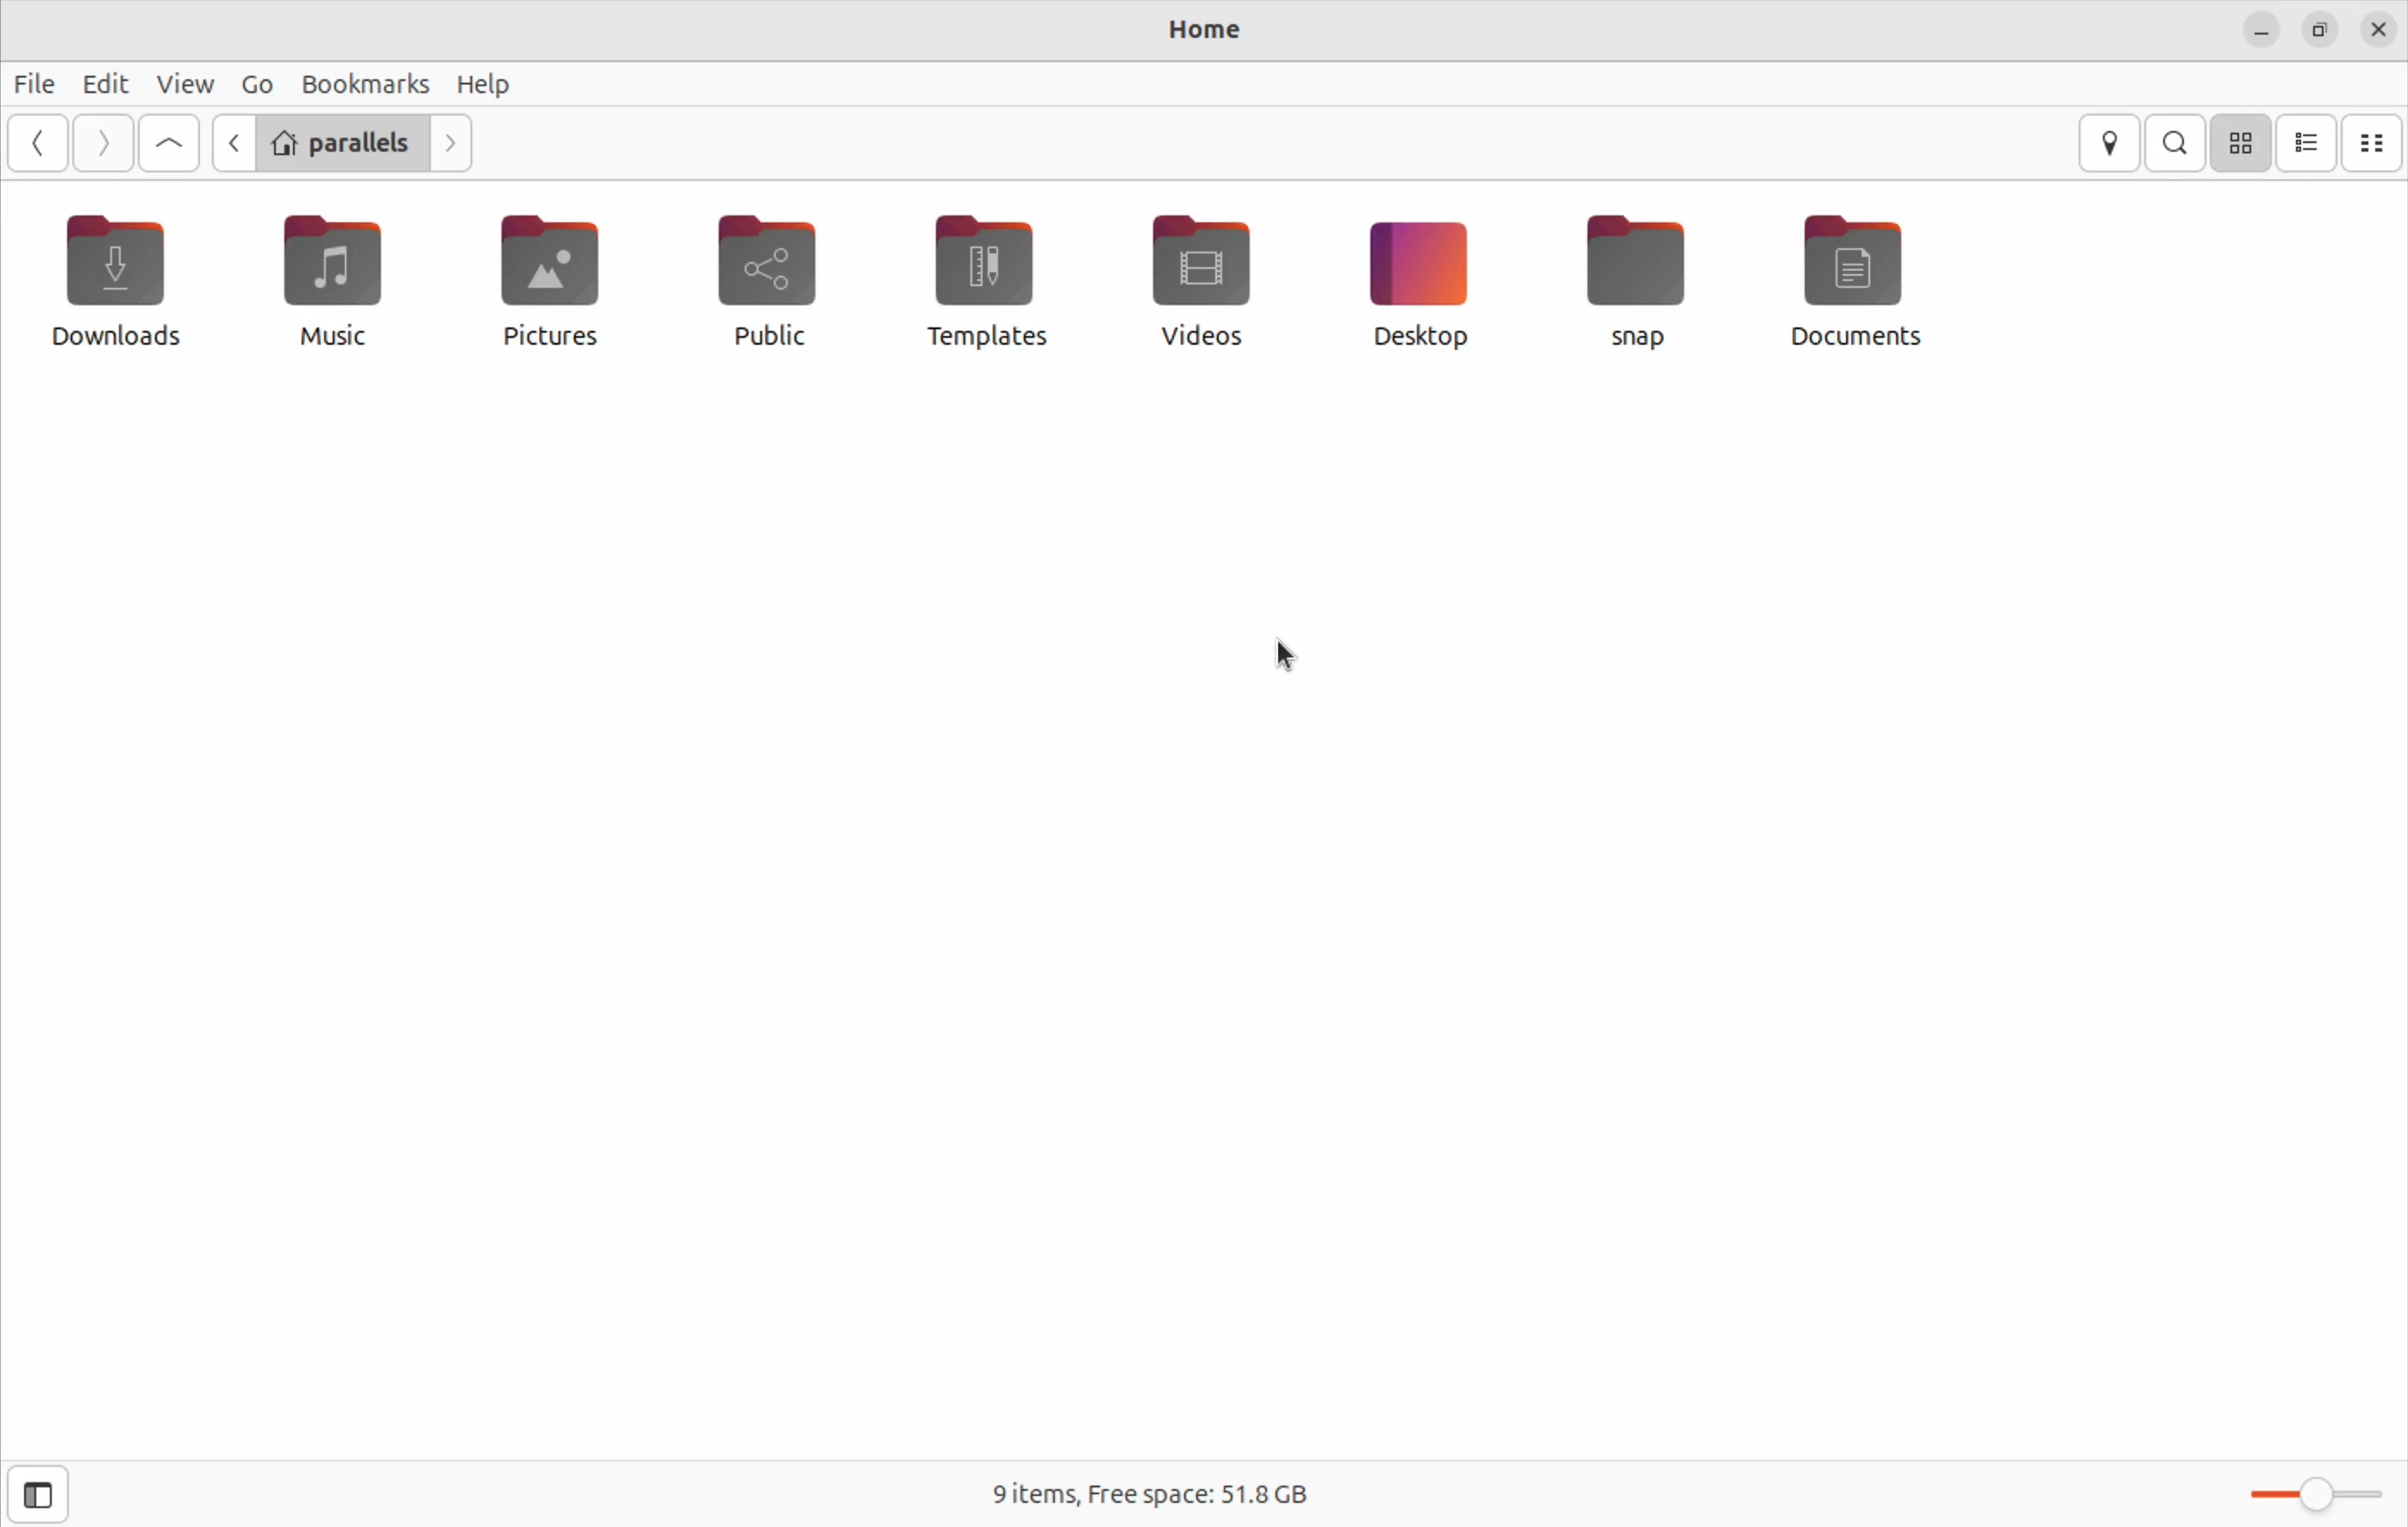 Image resolution: width=2408 pixels, height=1527 pixels. Describe the element at coordinates (986, 278) in the screenshot. I see `templates` at that location.